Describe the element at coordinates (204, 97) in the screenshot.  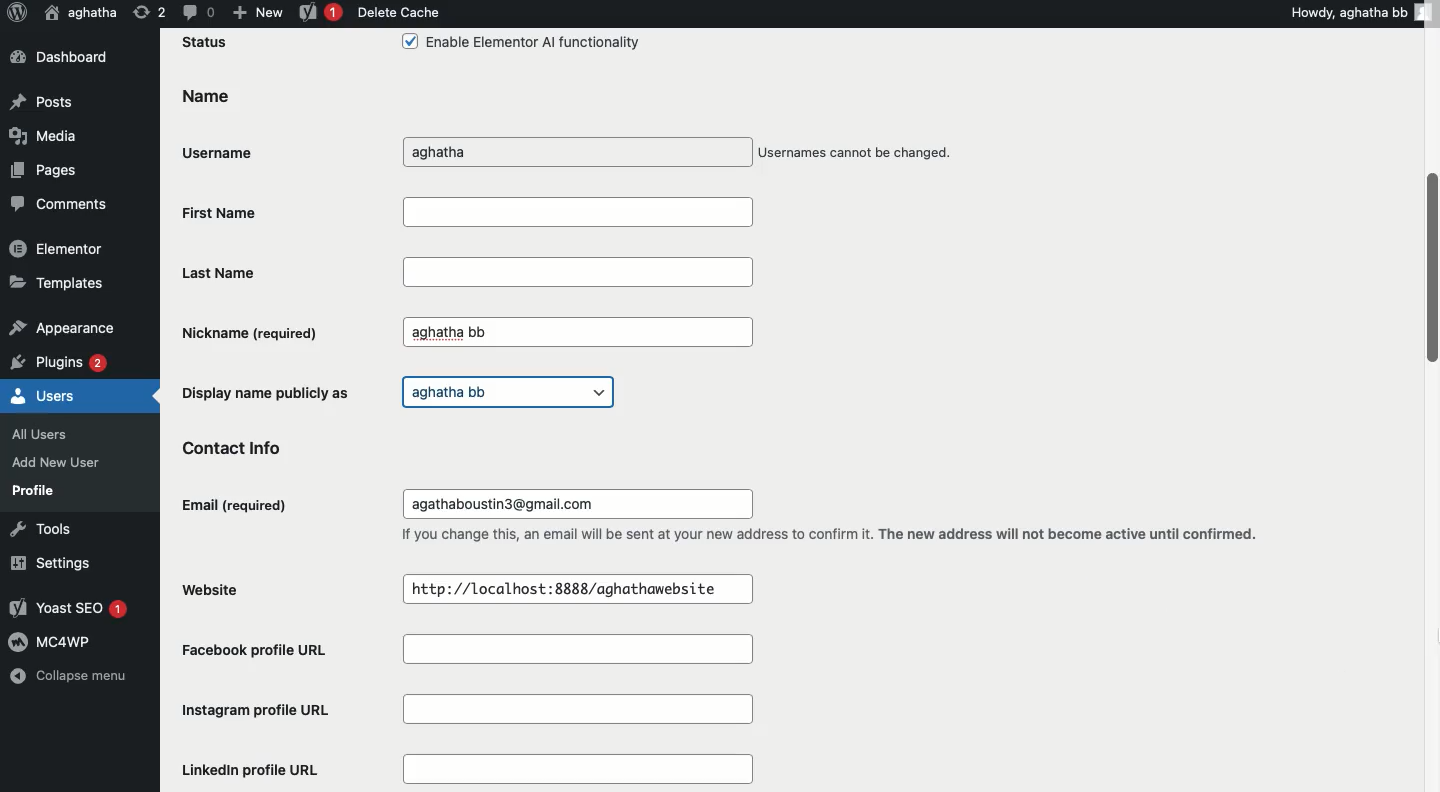
I see `Name` at that location.